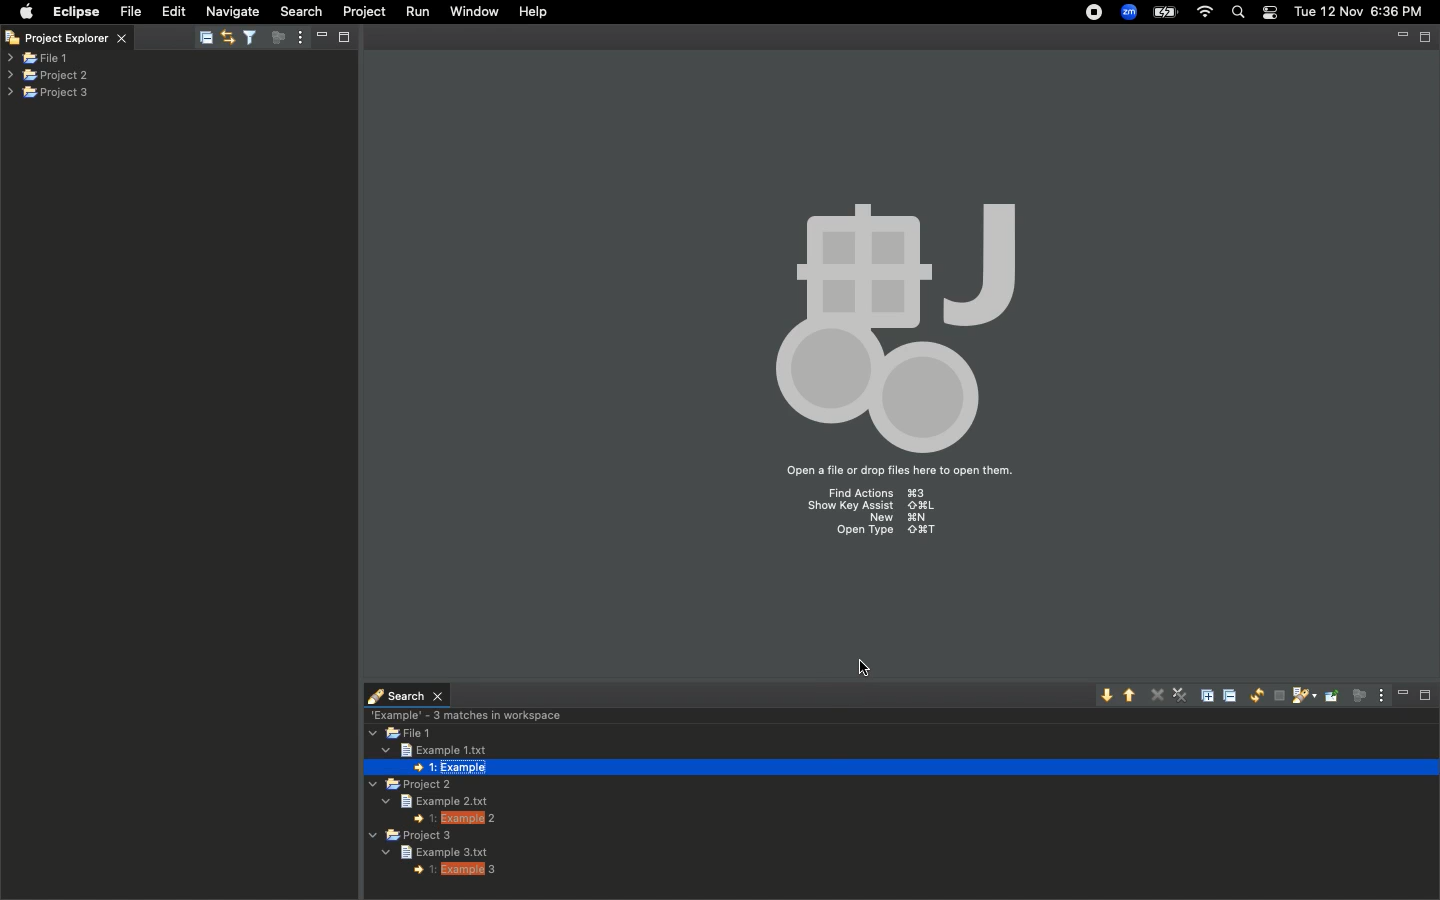 Image resolution: width=1440 pixels, height=900 pixels. I want to click on Window, so click(470, 11).